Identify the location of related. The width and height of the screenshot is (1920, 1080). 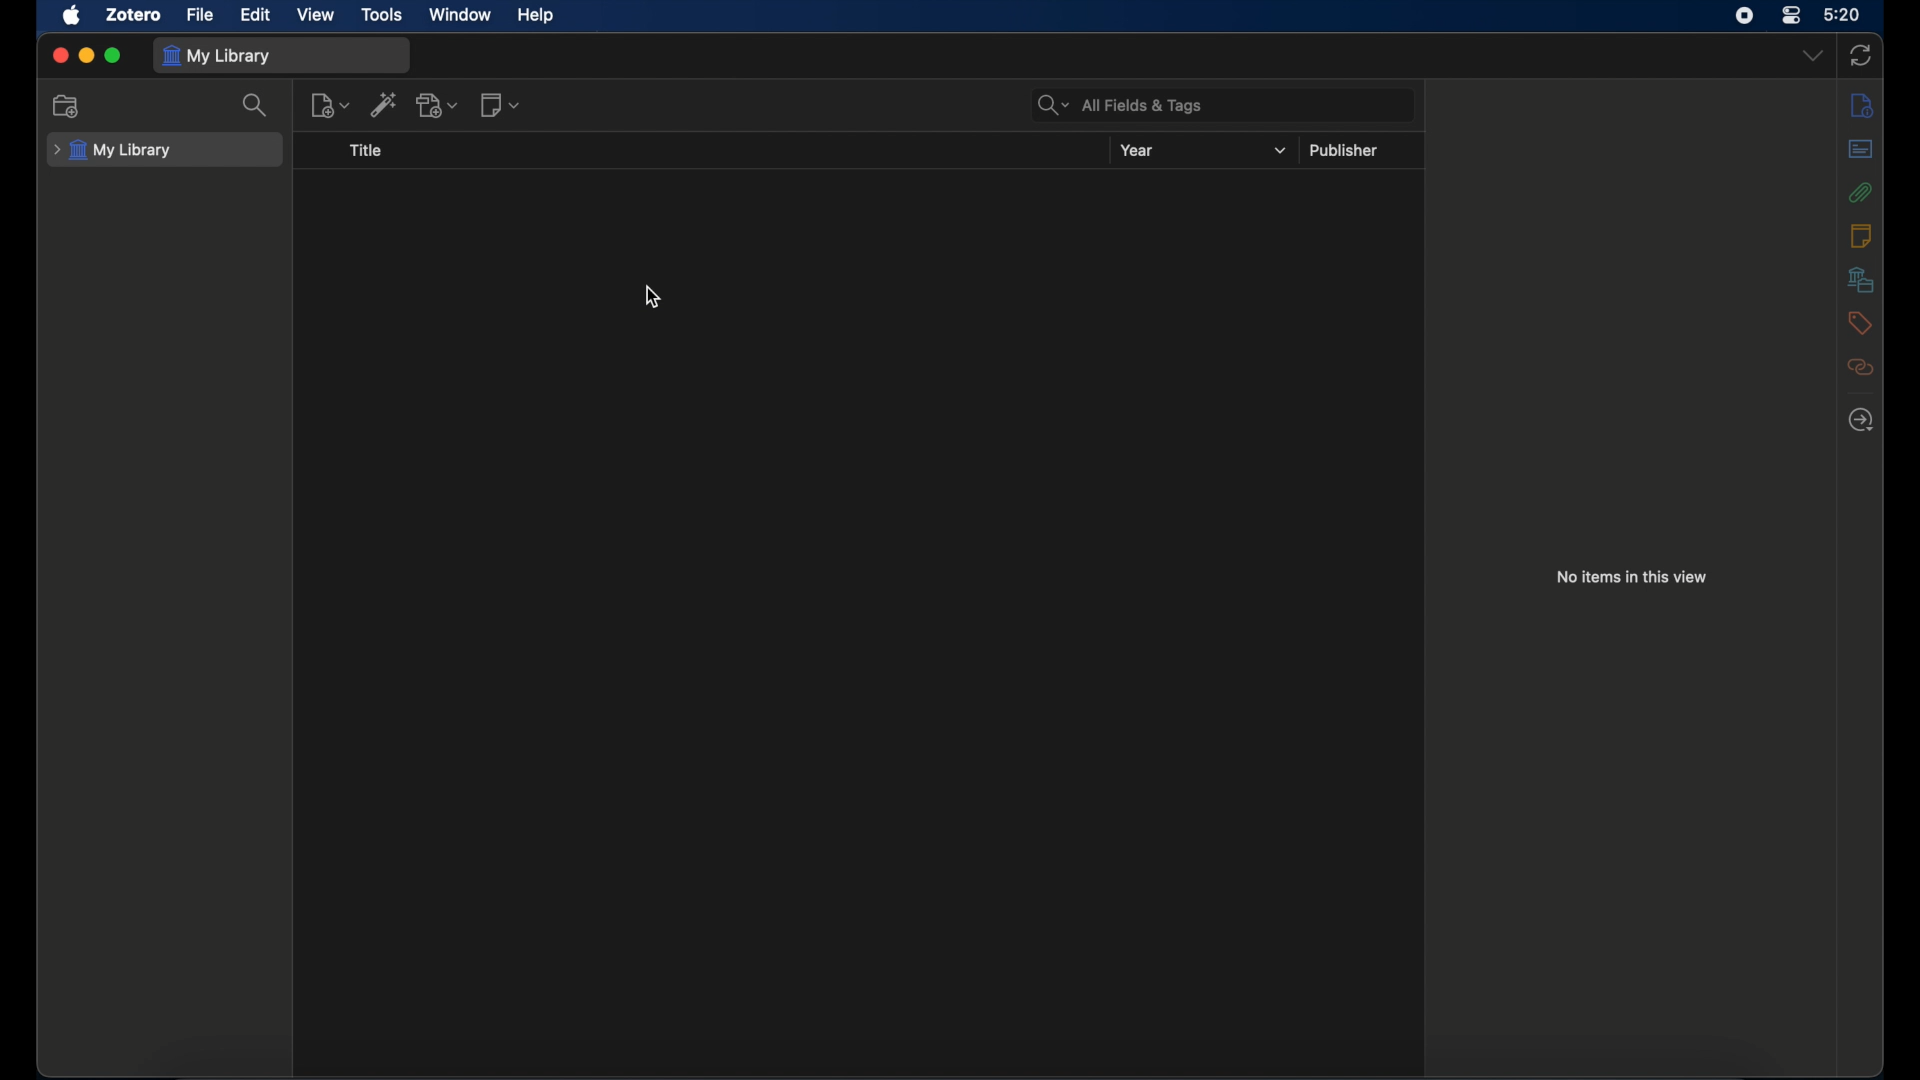
(1861, 367).